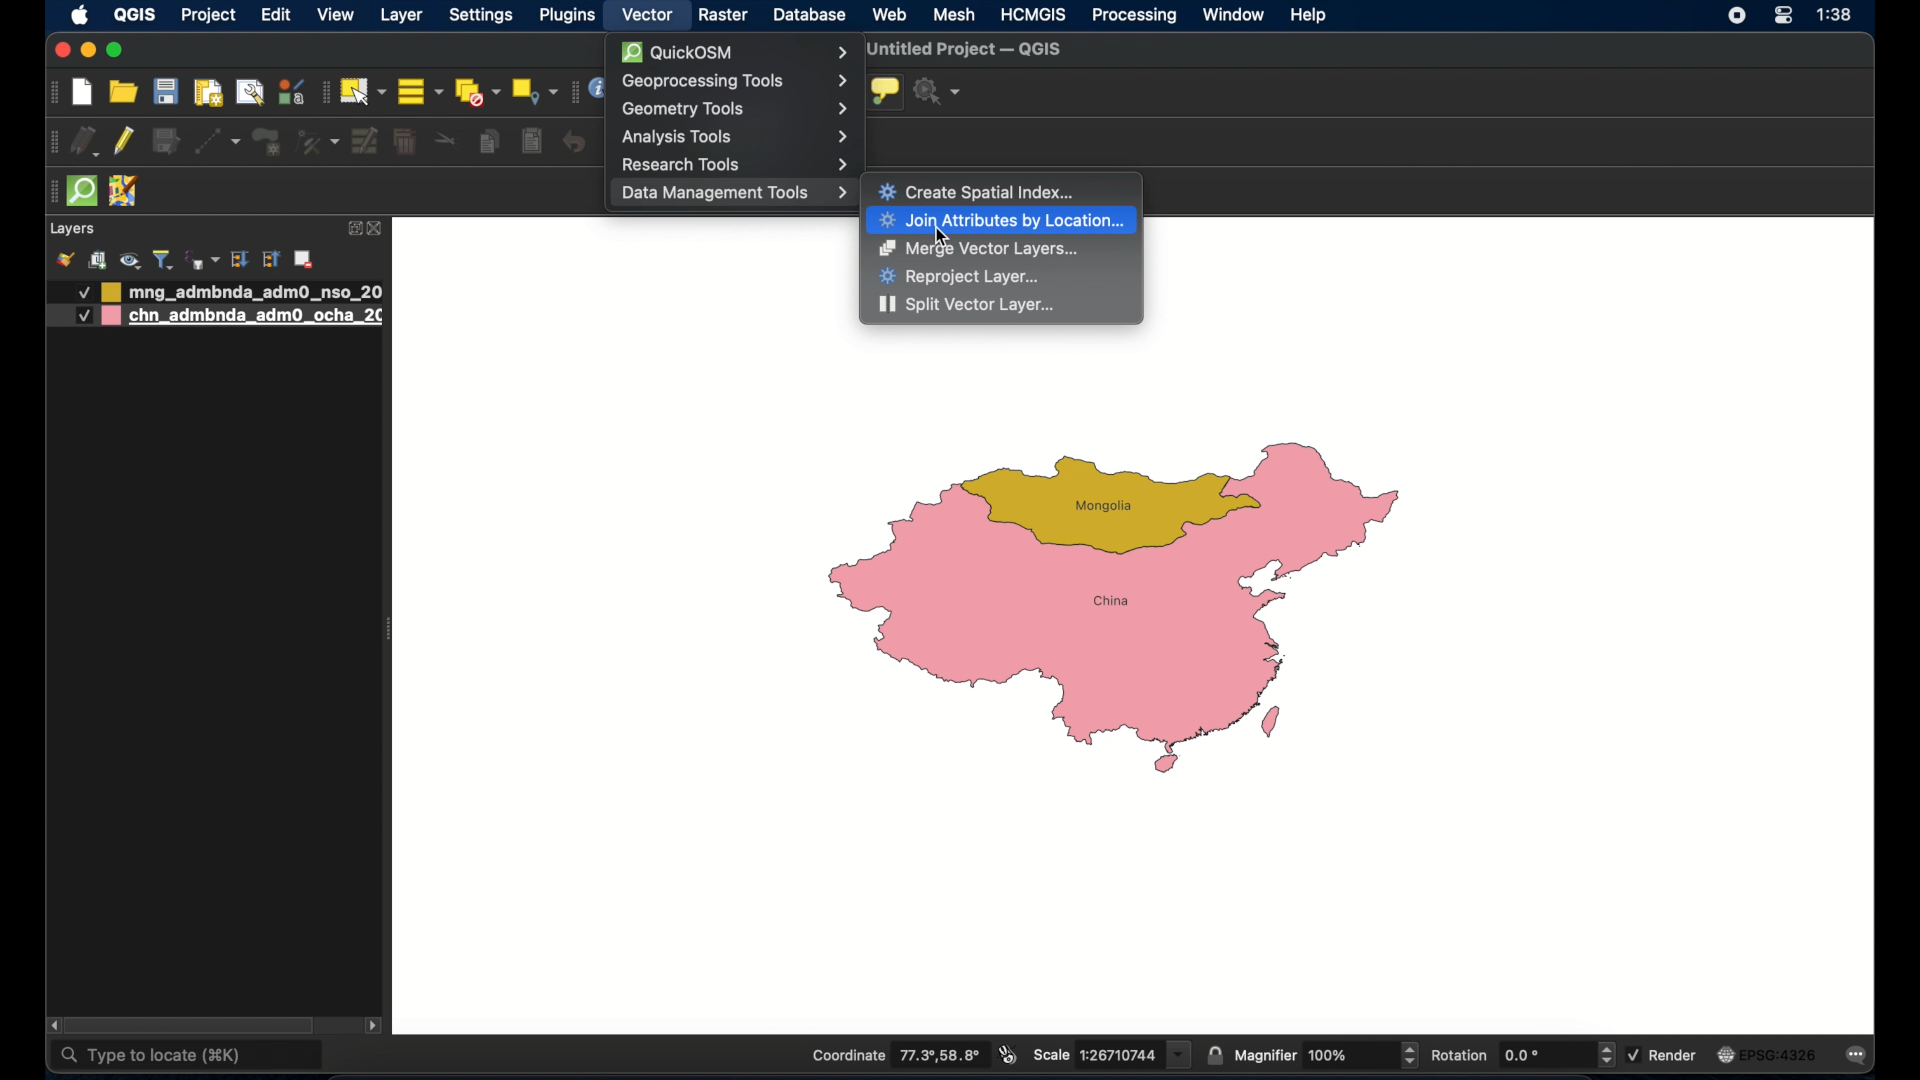 The image size is (1920, 1080). Describe the element at coordinates (74, 293) in the screenshot. I see `` at that location.